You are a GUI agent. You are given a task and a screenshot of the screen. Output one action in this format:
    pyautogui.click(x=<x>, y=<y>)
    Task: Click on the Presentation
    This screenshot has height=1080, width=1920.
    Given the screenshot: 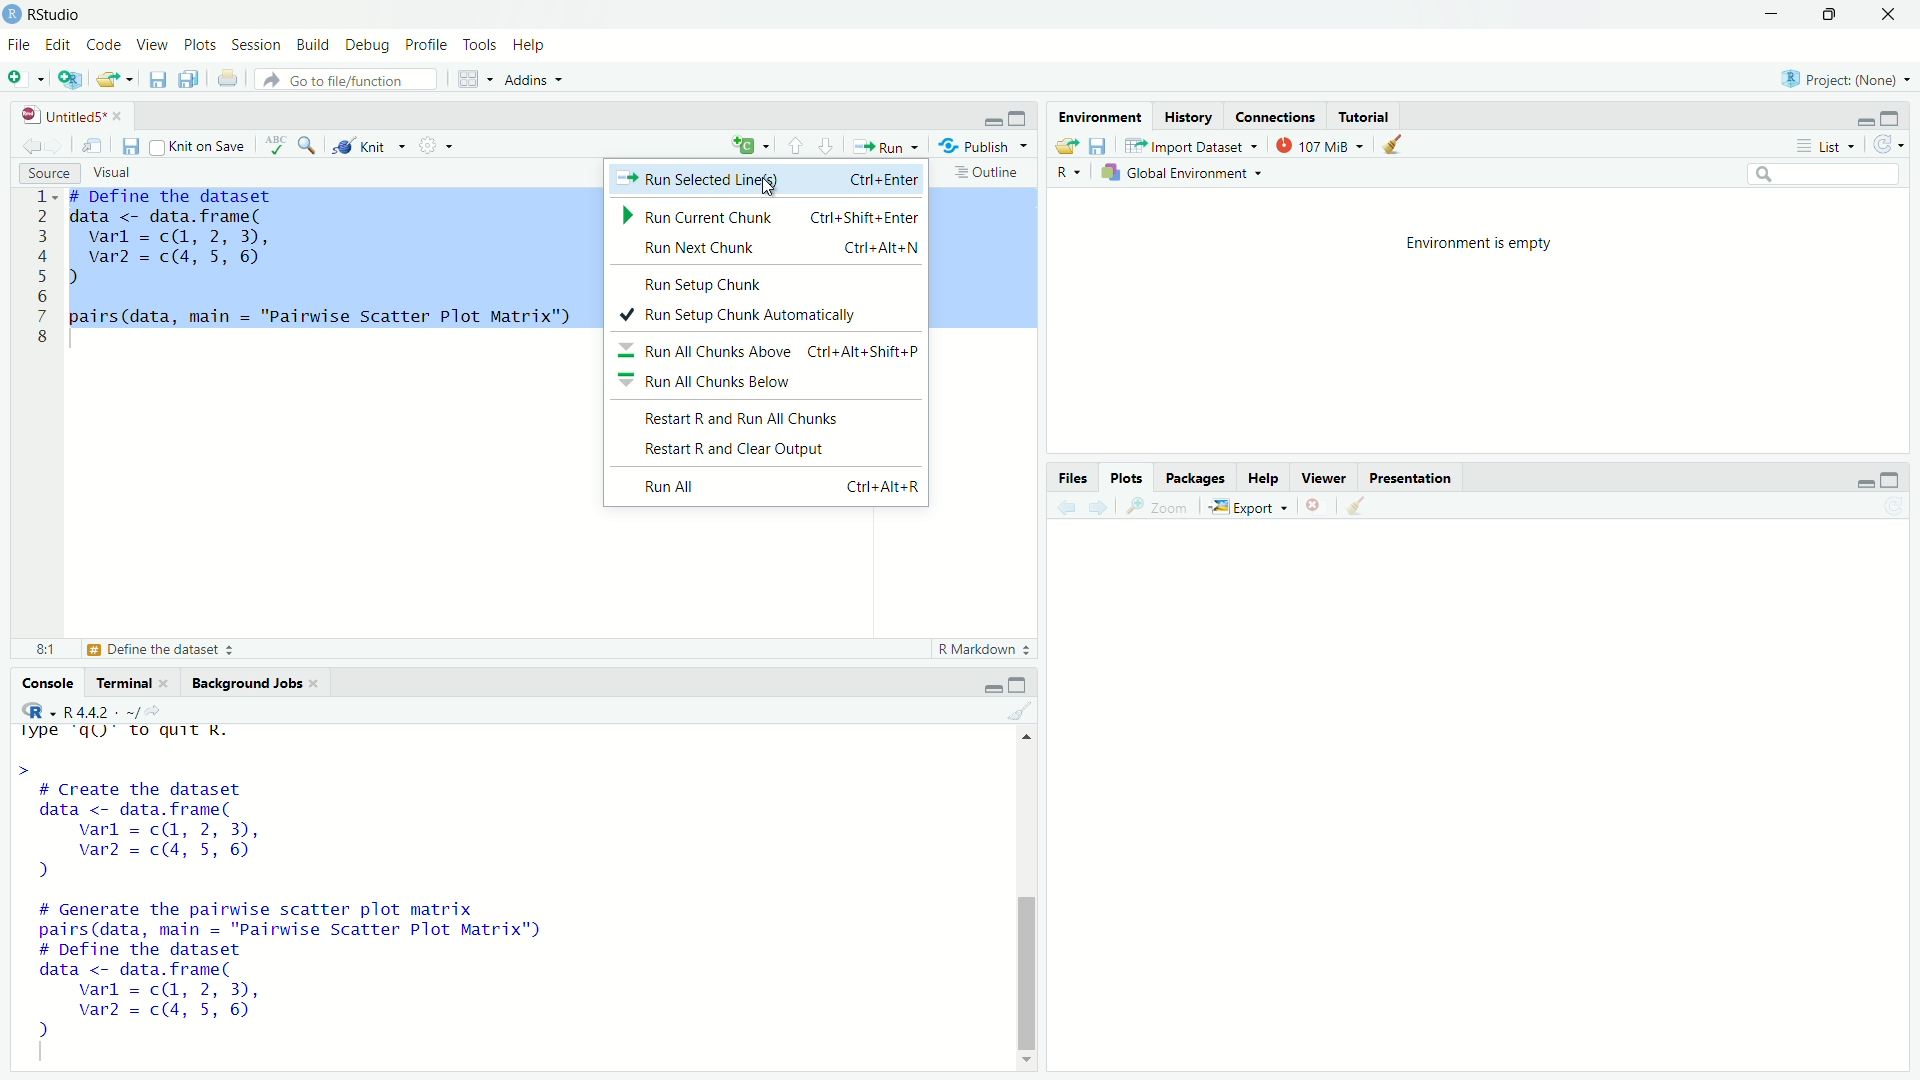 What is the action you would take?
    pyautogui.click(x=1412, y=478)
    